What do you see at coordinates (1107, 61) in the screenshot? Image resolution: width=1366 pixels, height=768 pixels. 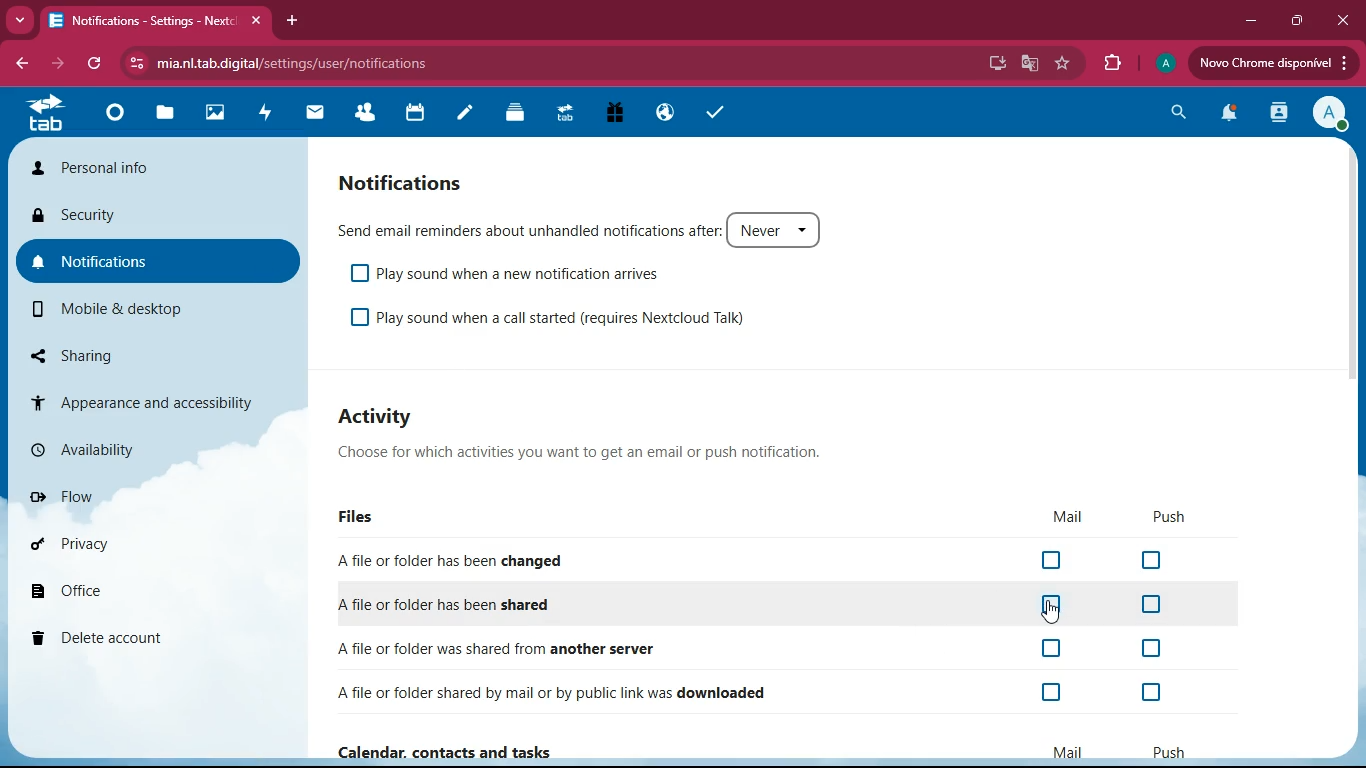 I see `extensions` at bounding box center [1107, 61].